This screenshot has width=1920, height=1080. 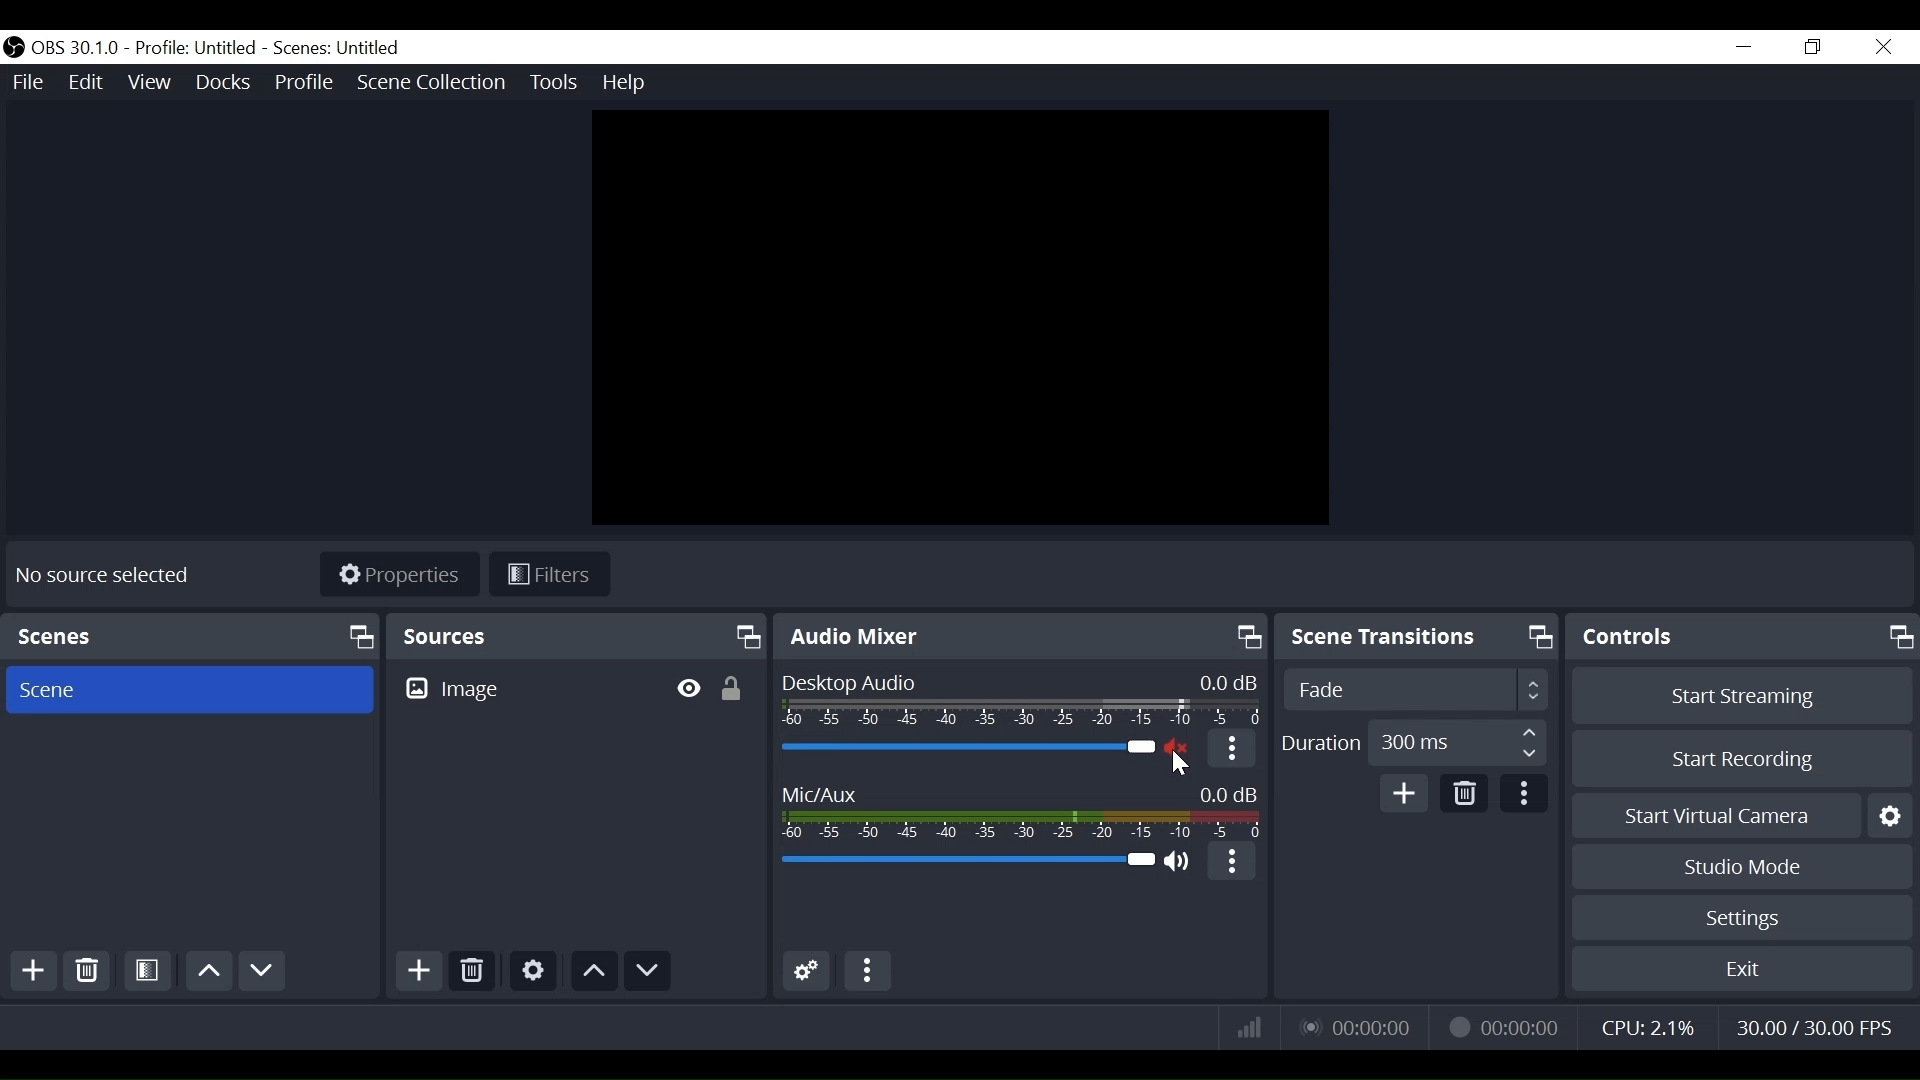 What do you see at coordinates (35, 970) in the screenshot?
I see `Add` at bounding box center [35, 970].